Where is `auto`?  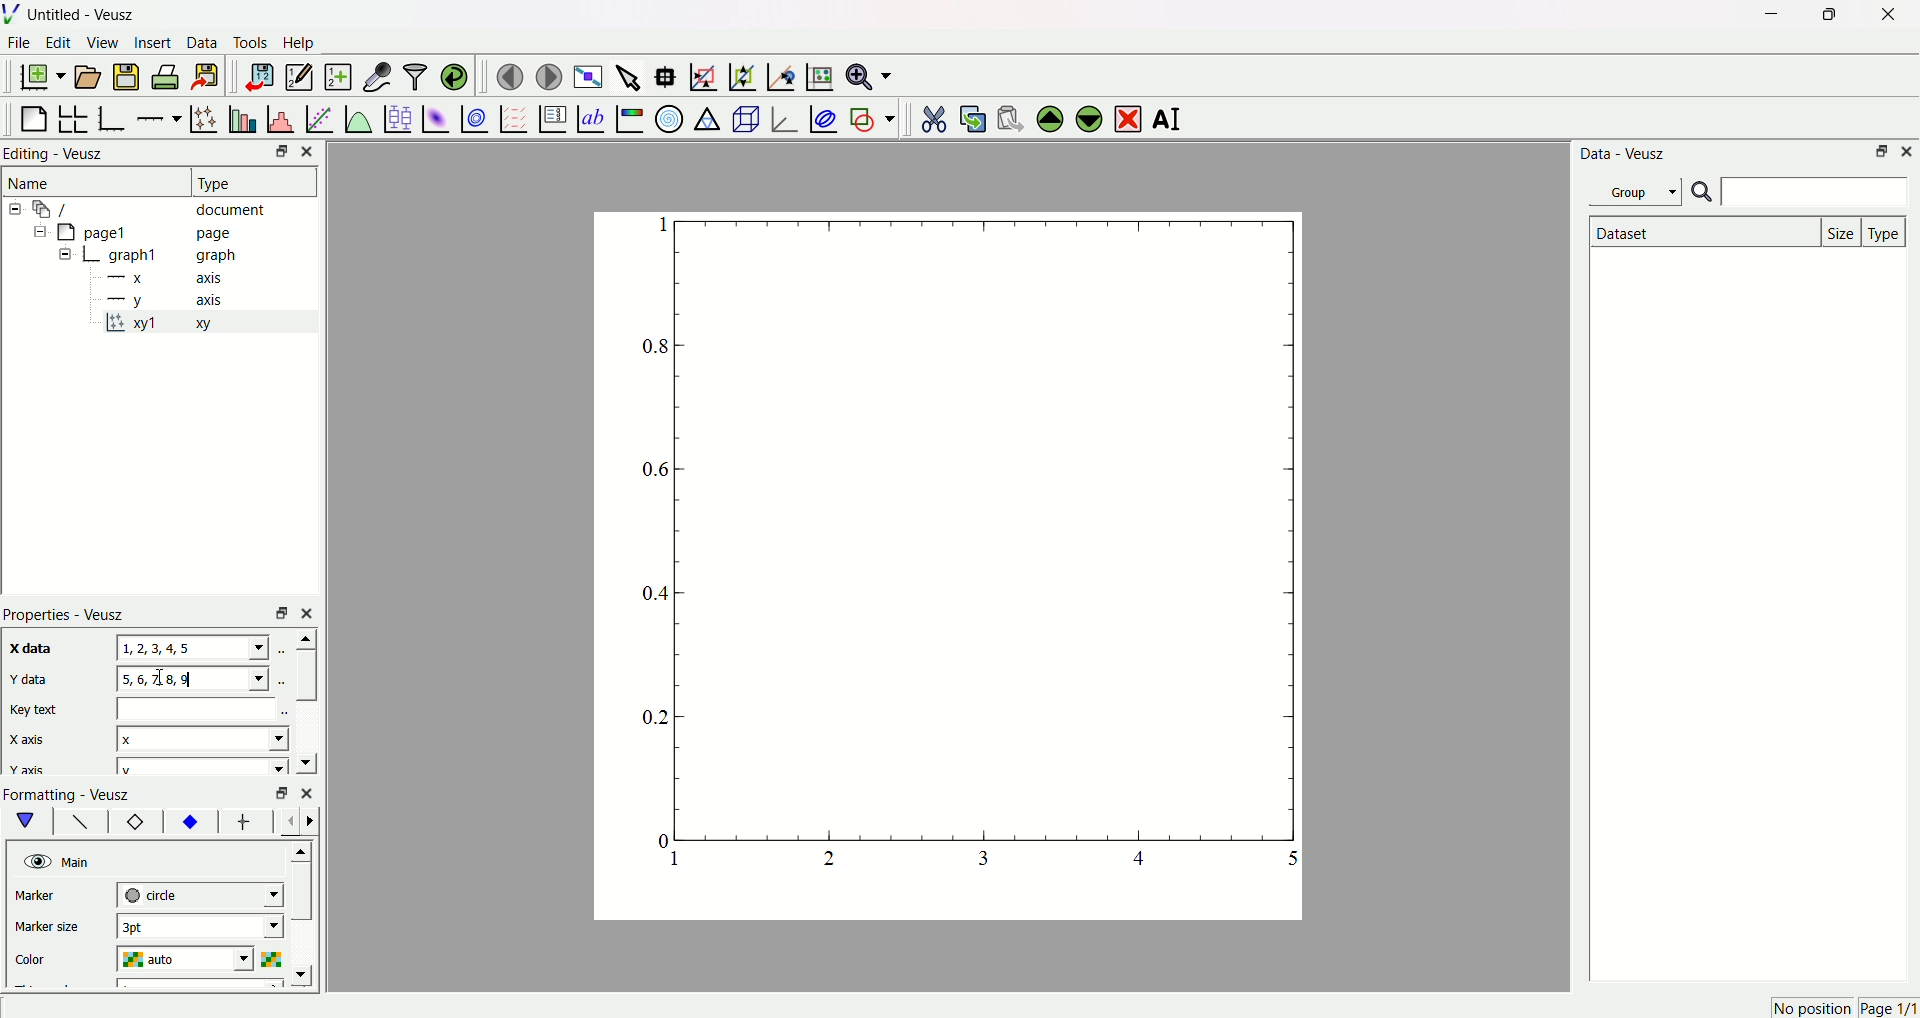 auto is located at coordinates (190, 960).